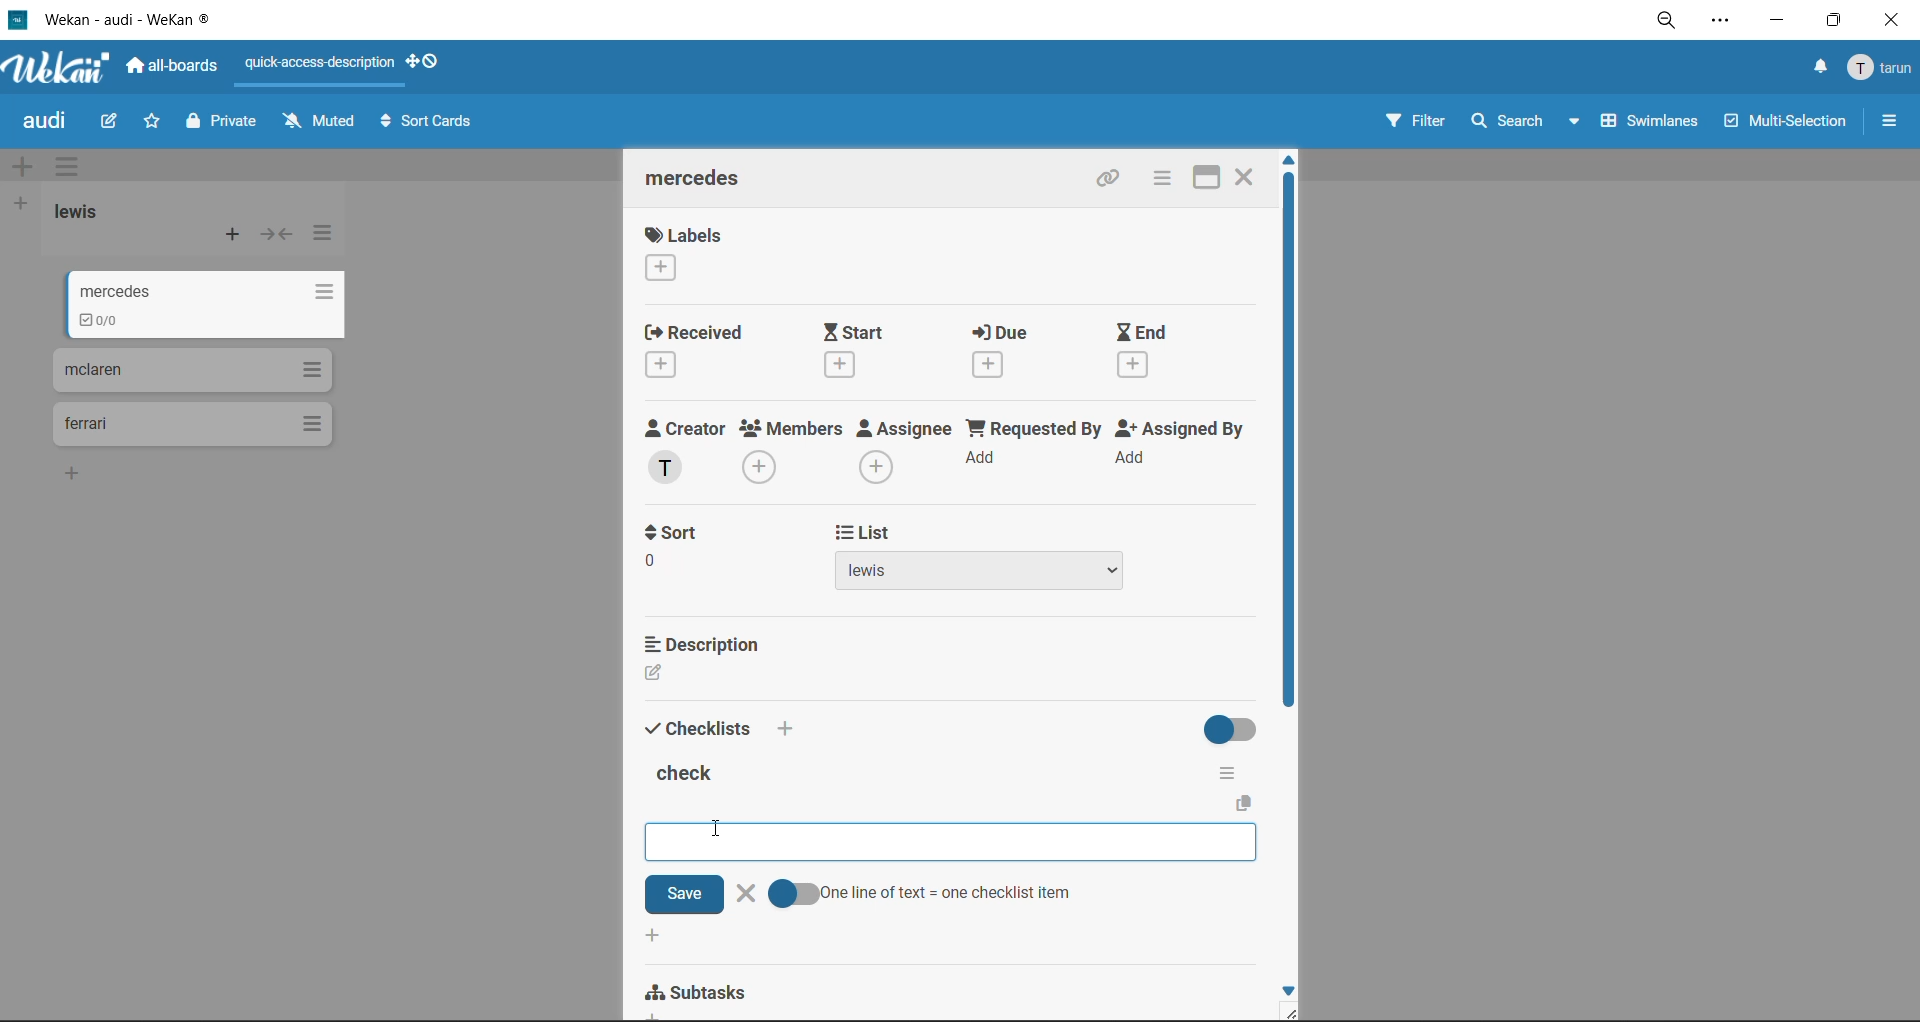 The image size is (1920, 1022). What do you see at coordinates (1247, 804) in the screenshot?
I see `copy` at bounding box center [1247, 804].